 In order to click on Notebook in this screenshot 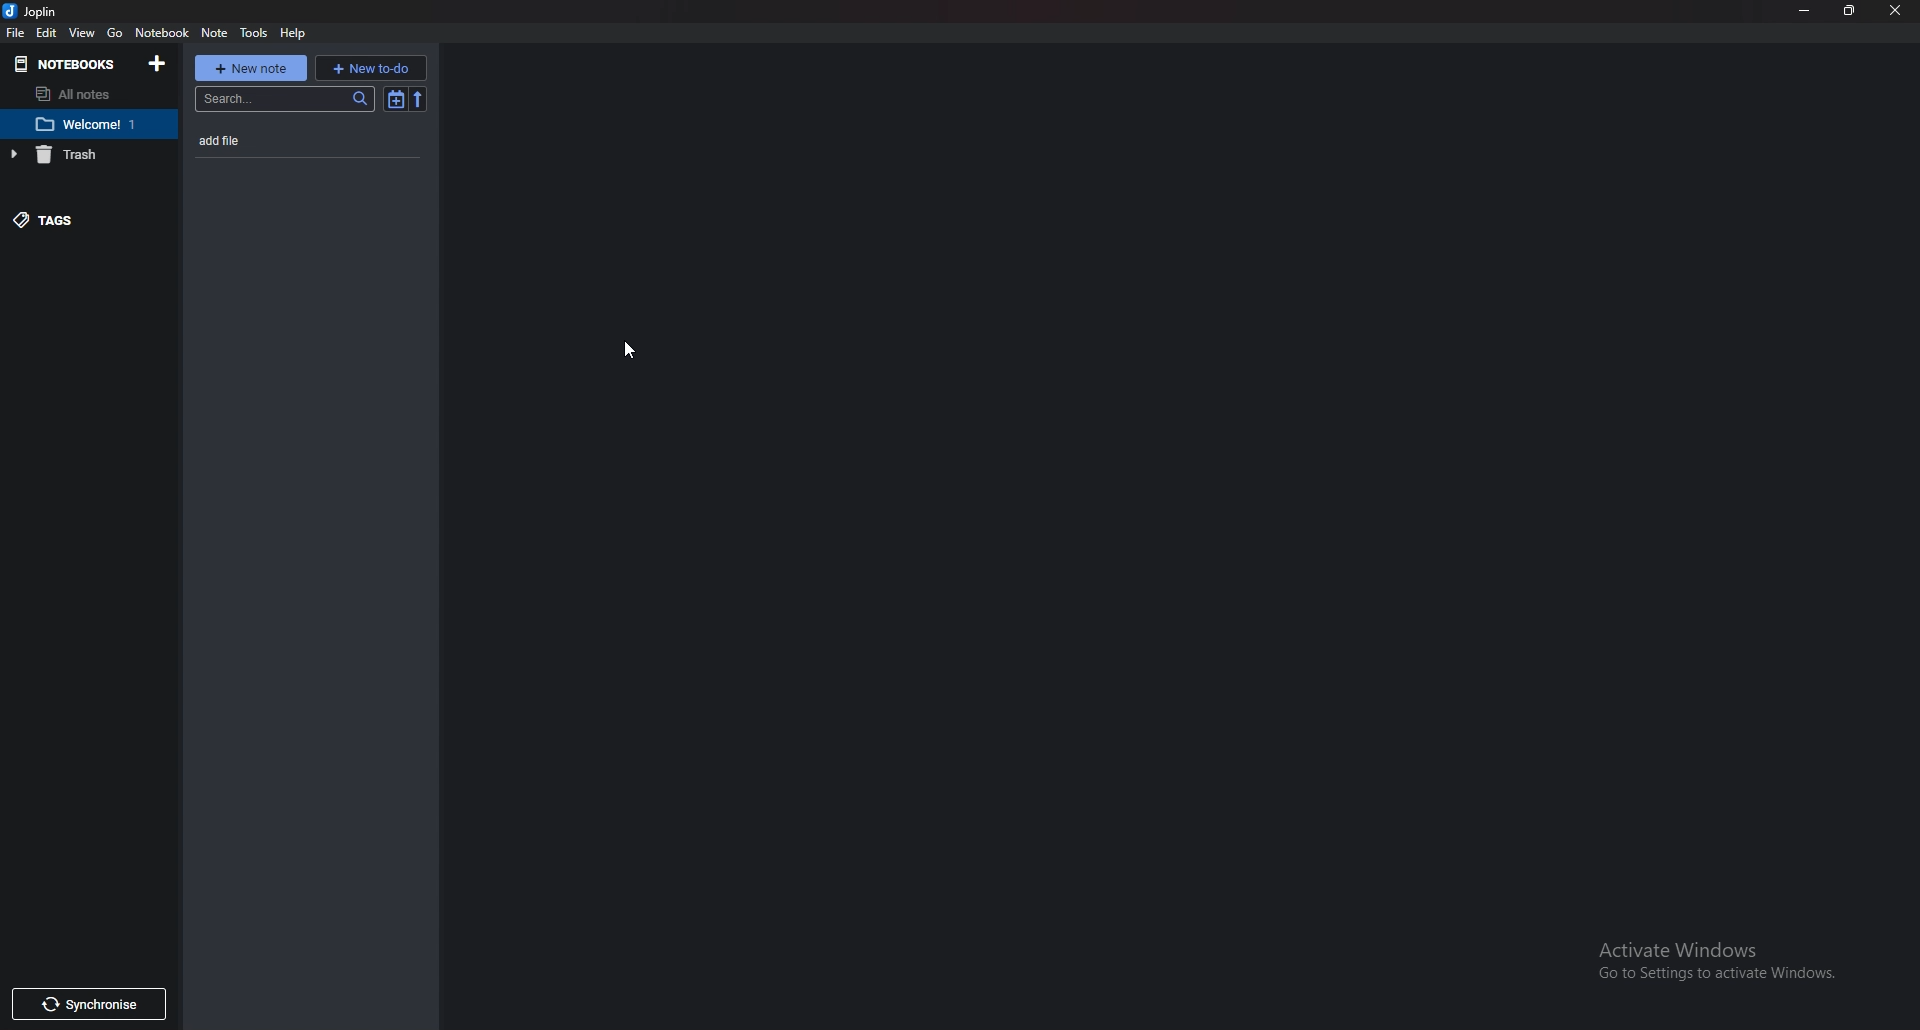, I will do `click(96, 123)`.